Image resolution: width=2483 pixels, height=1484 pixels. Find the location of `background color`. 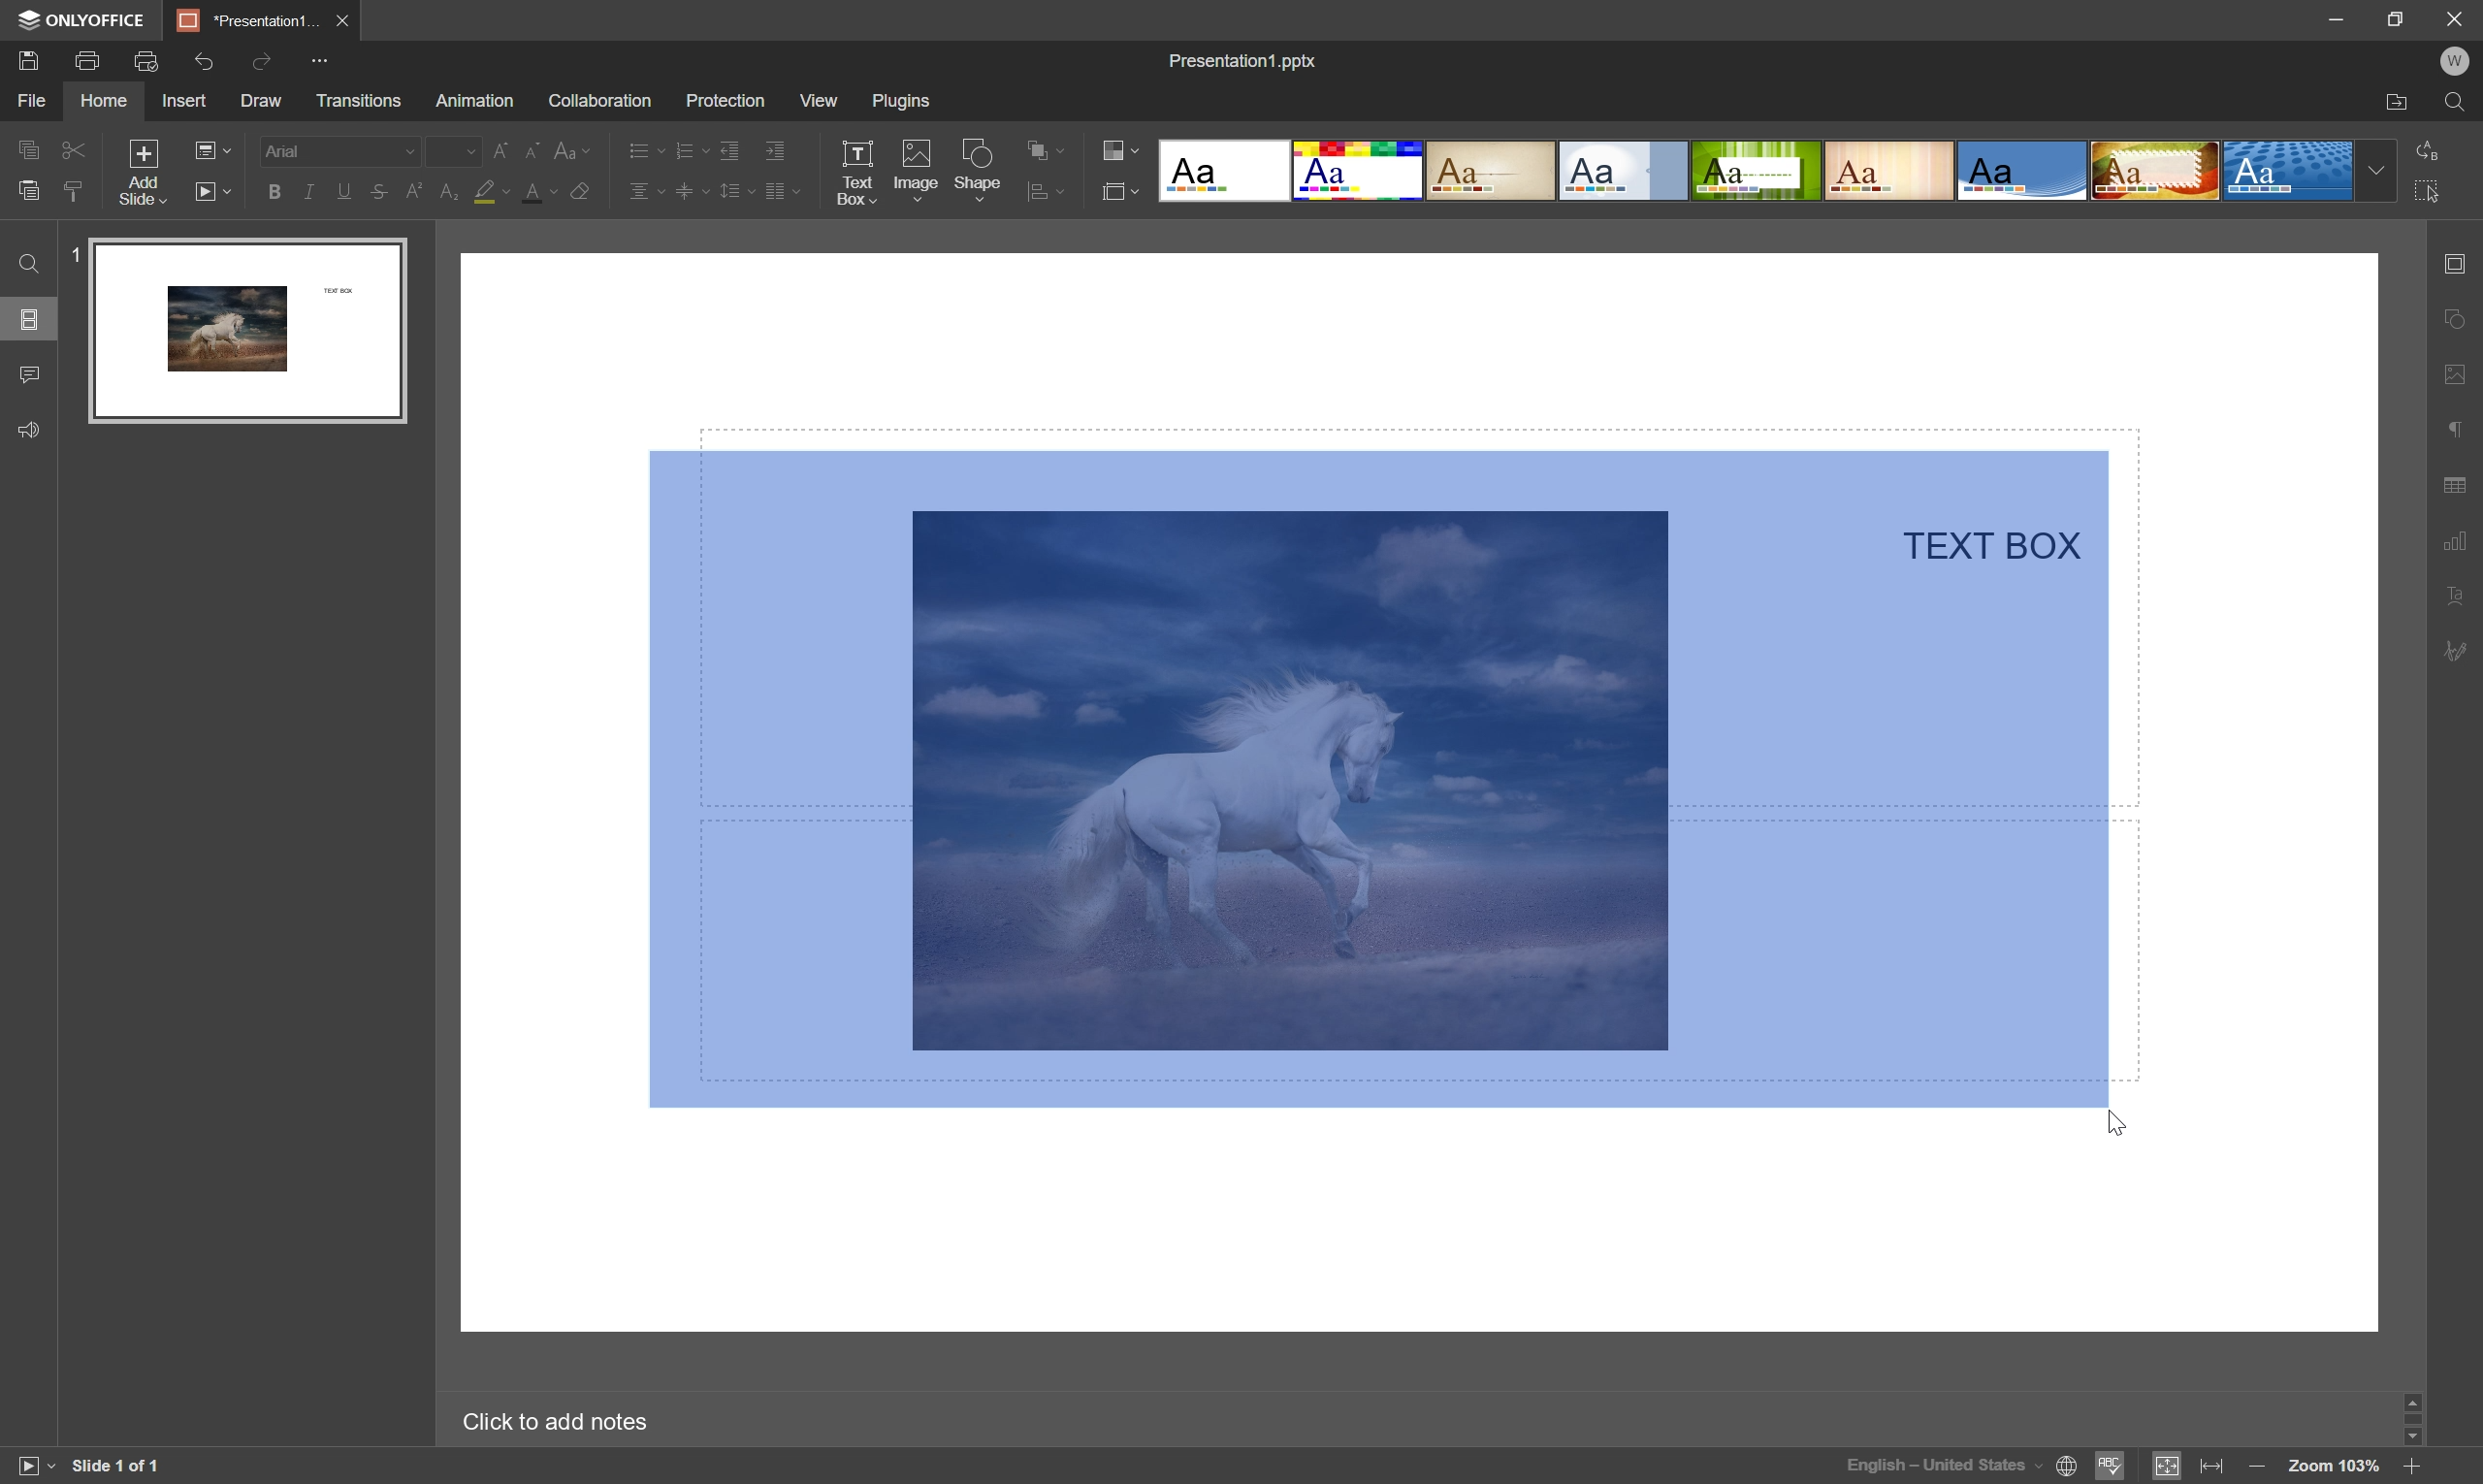

background color is located at coordinates (492, 190).